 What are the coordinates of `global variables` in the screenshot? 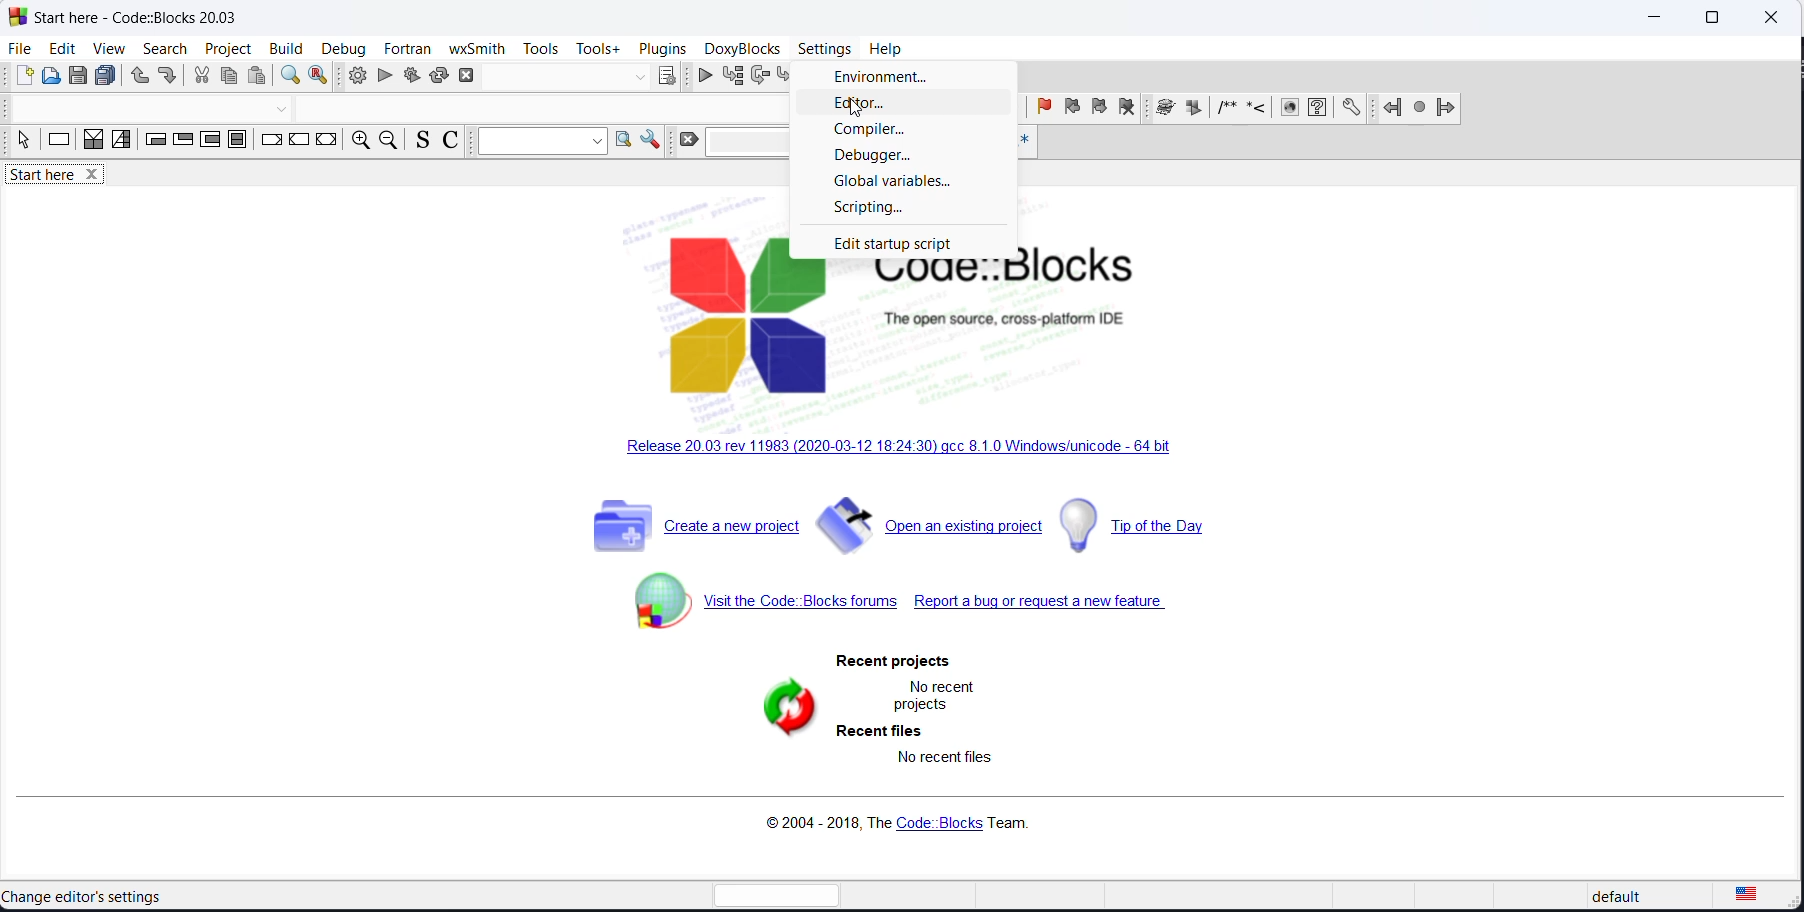 It's located at (906, 184).